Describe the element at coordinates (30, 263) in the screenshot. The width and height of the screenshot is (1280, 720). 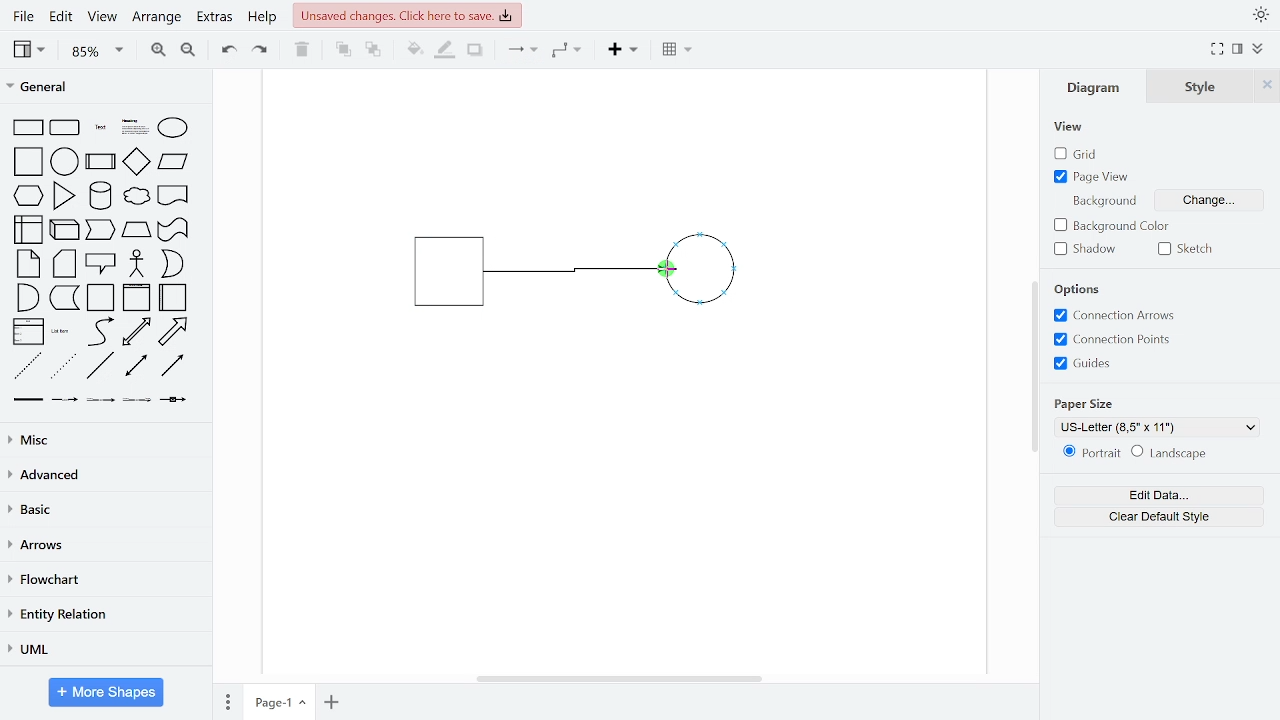
I see `note` at that location.